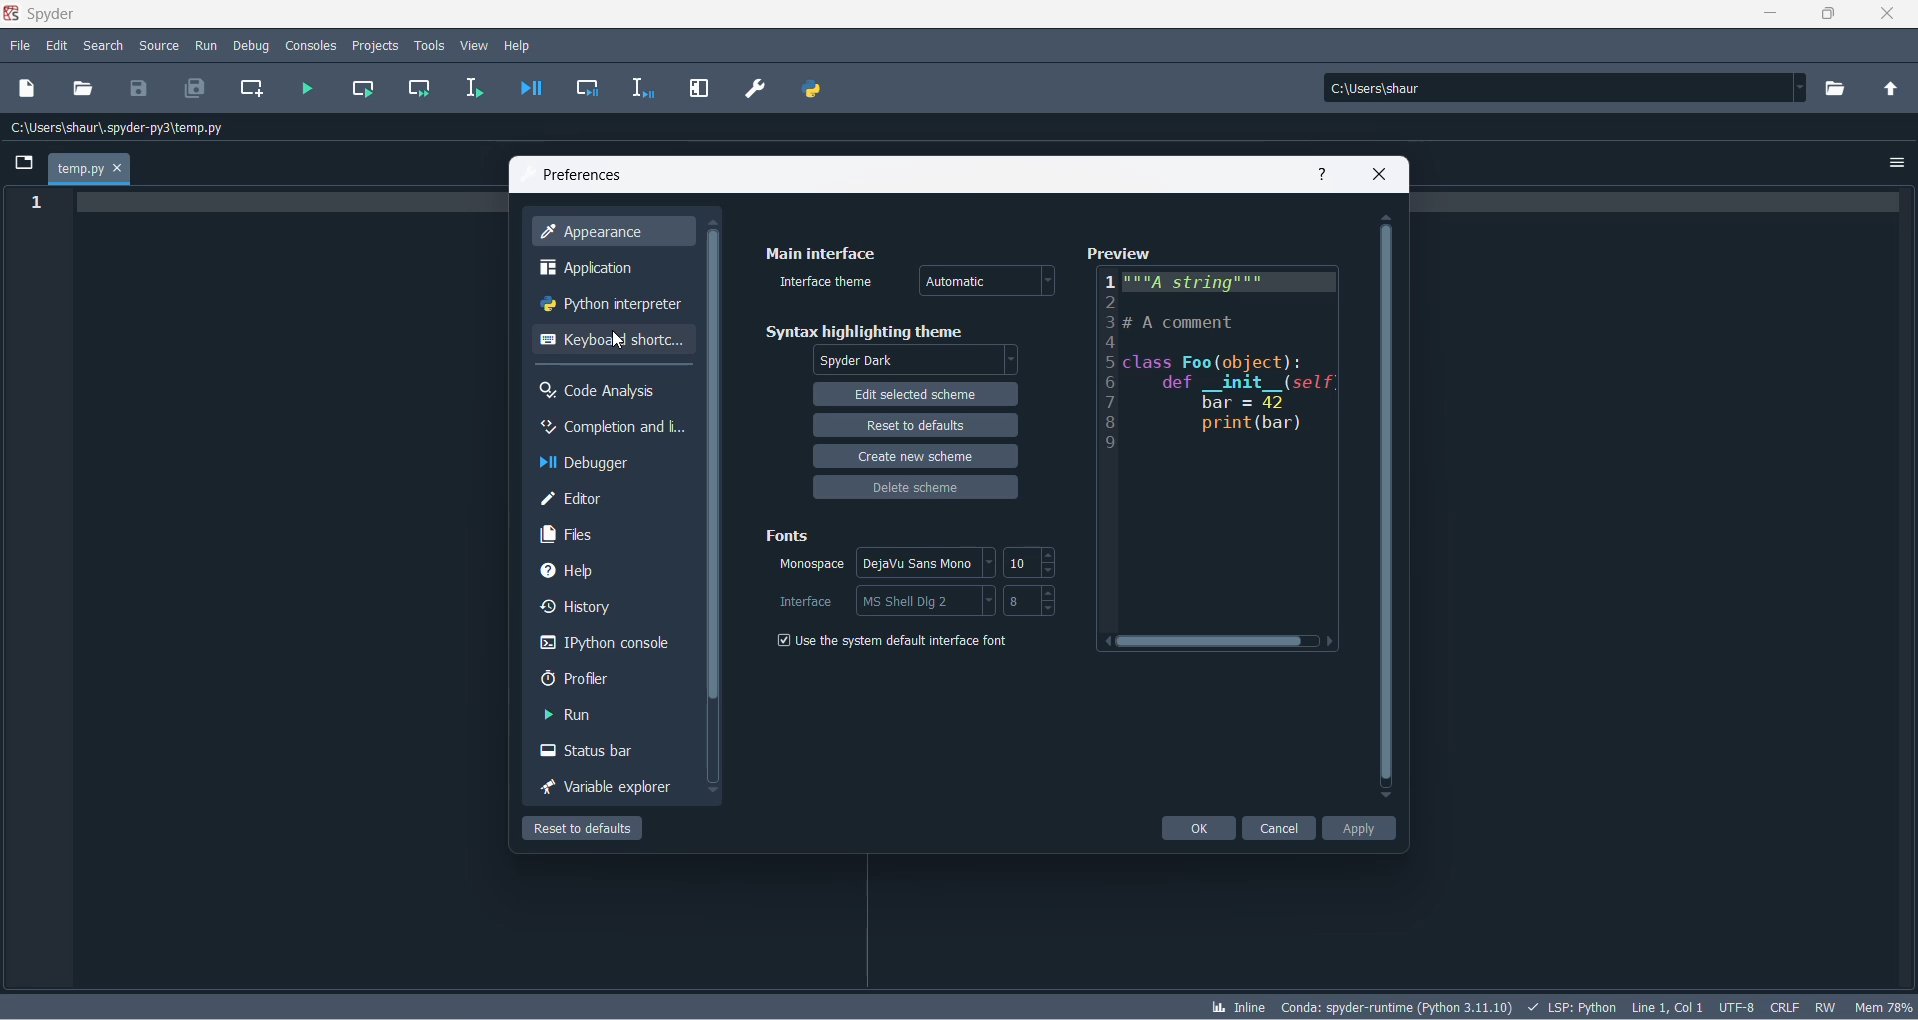 The width and height of the screenshot is (1918, 1020). I want to click on path, so click(1560, 88).